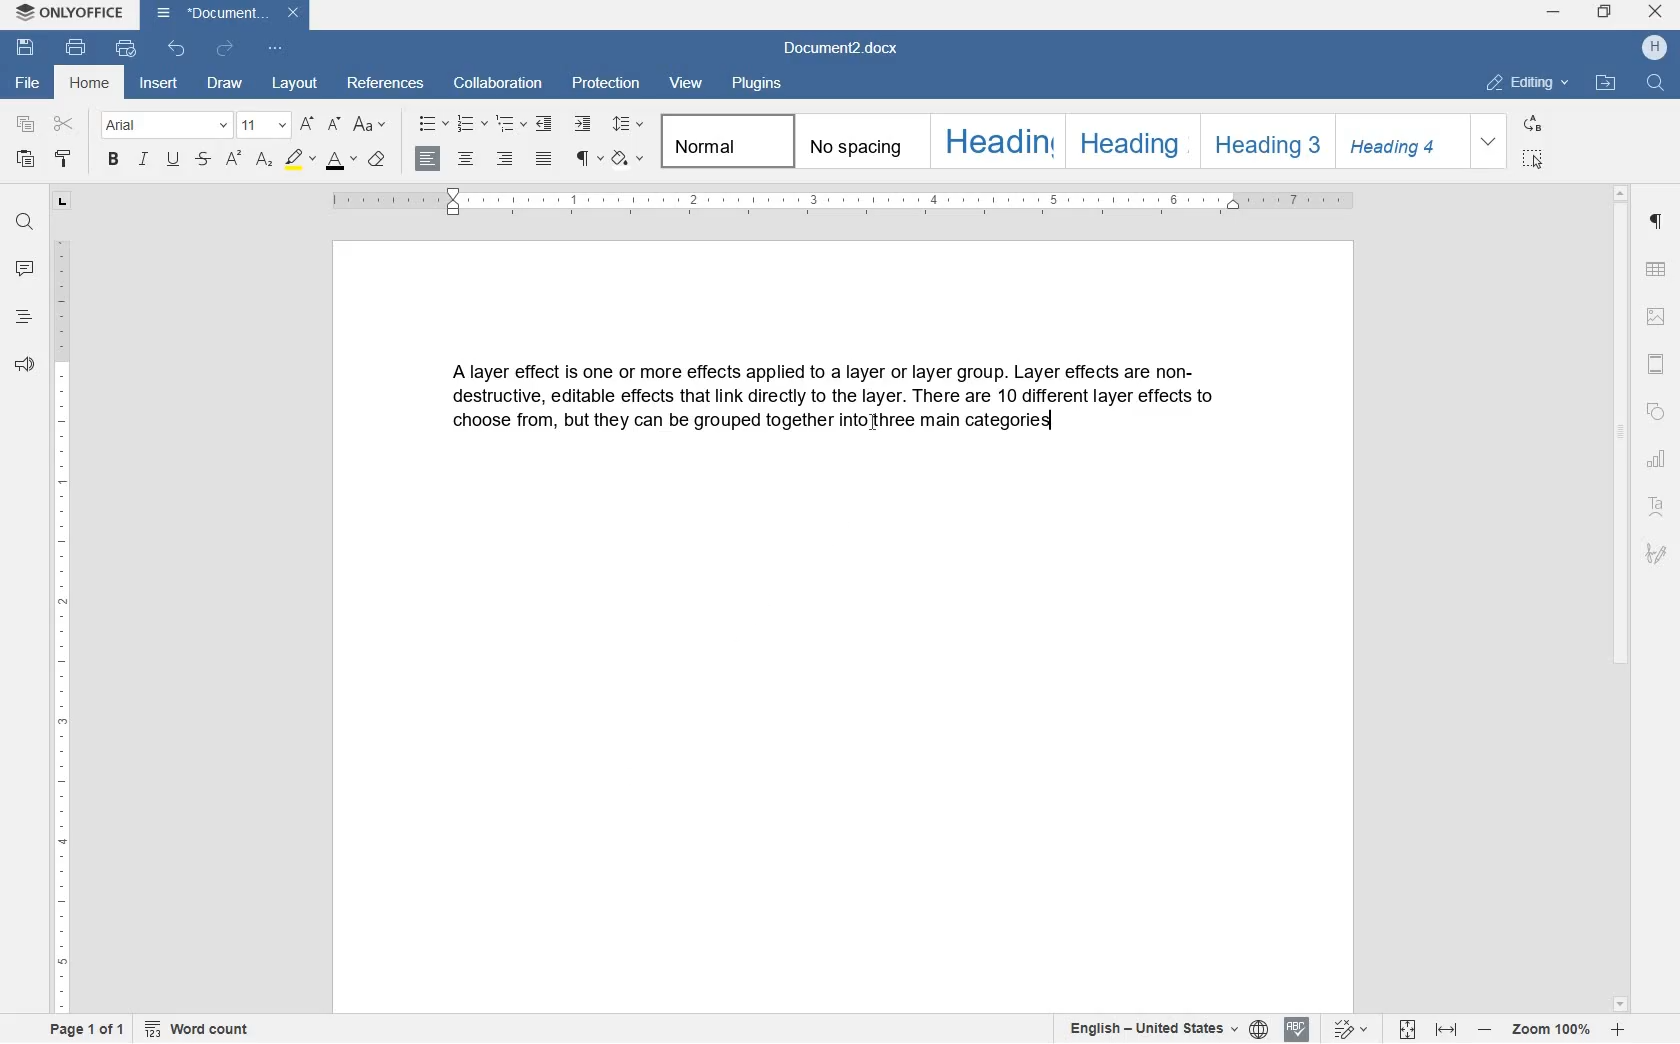  Describe the element at coordinates (1657, 554) in the screenshot. I see `signature` at that location.